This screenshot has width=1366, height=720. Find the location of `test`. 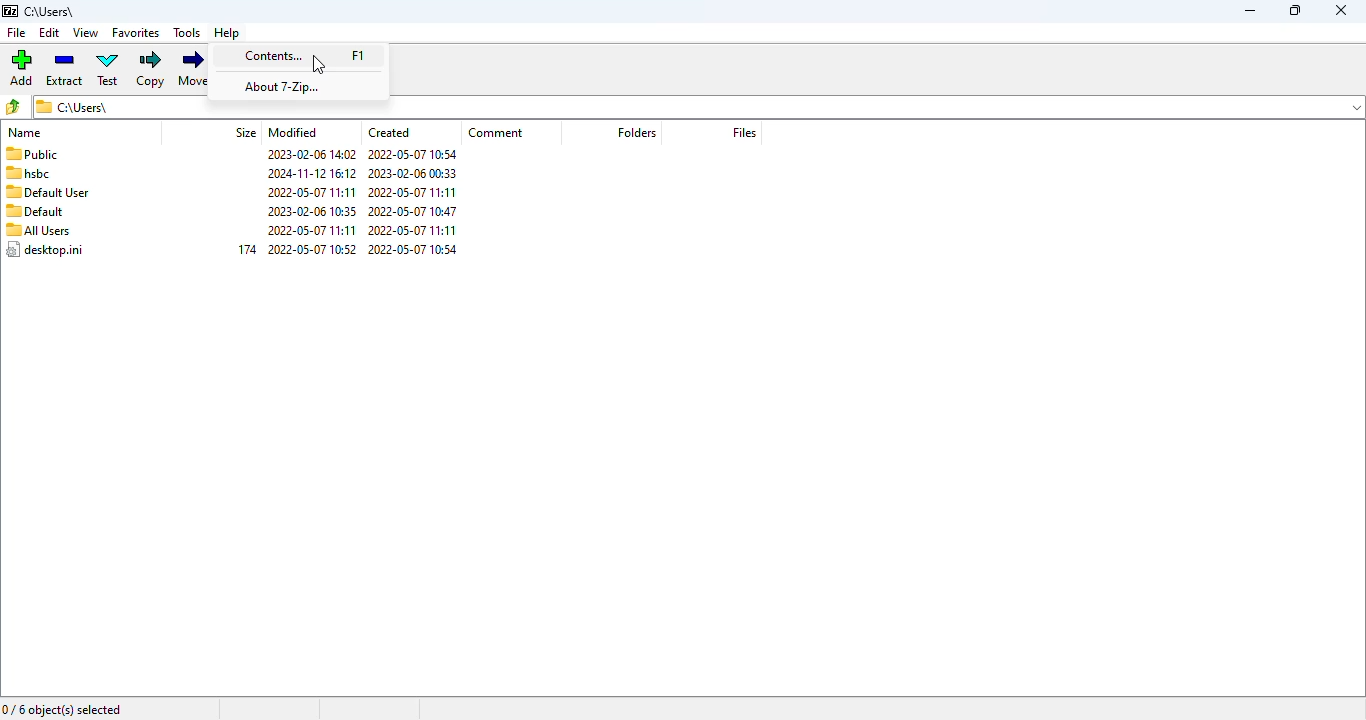

test is located at coordinates (108, 68).